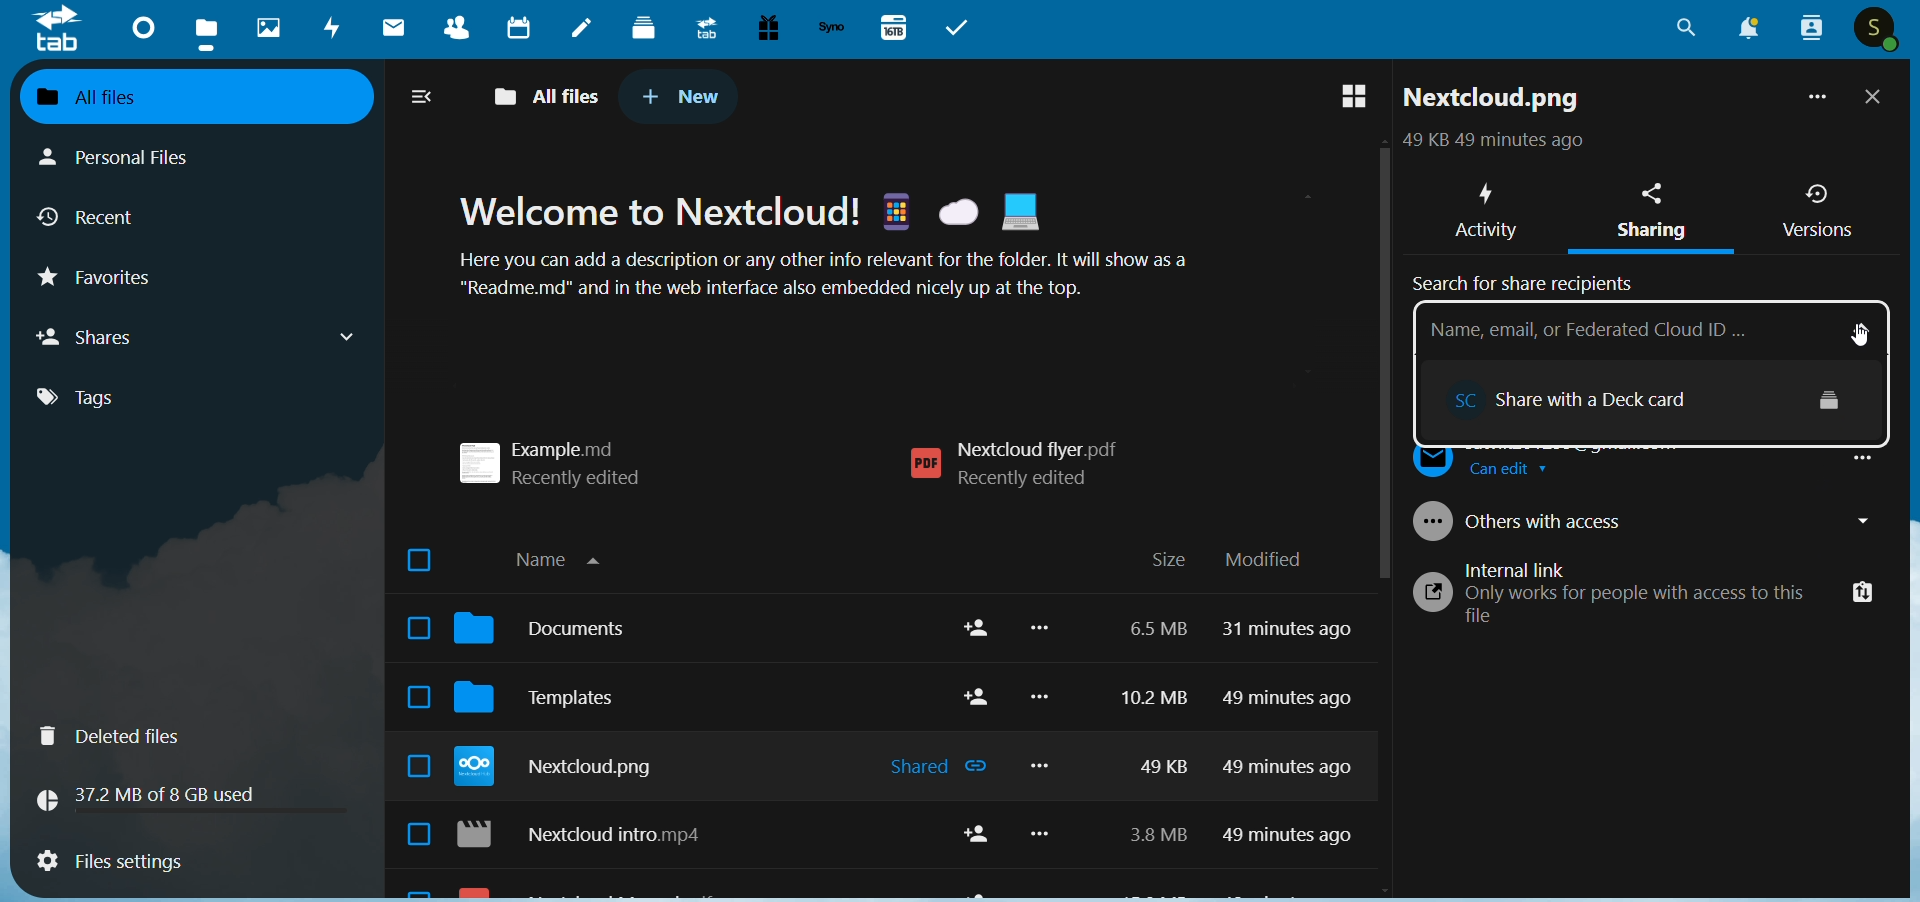  I want to click on deleted files, so click(122, 736).